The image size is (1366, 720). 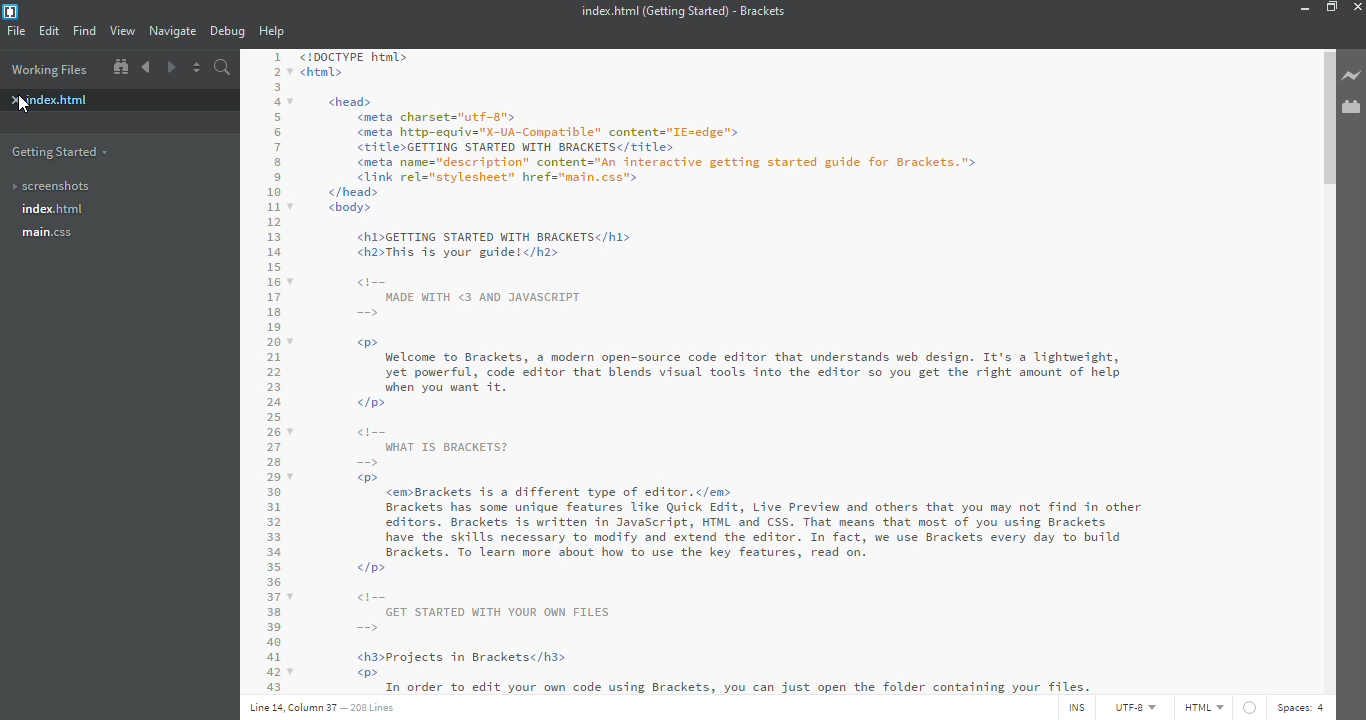 I want to click on getting started, so click(x=62, y=153).